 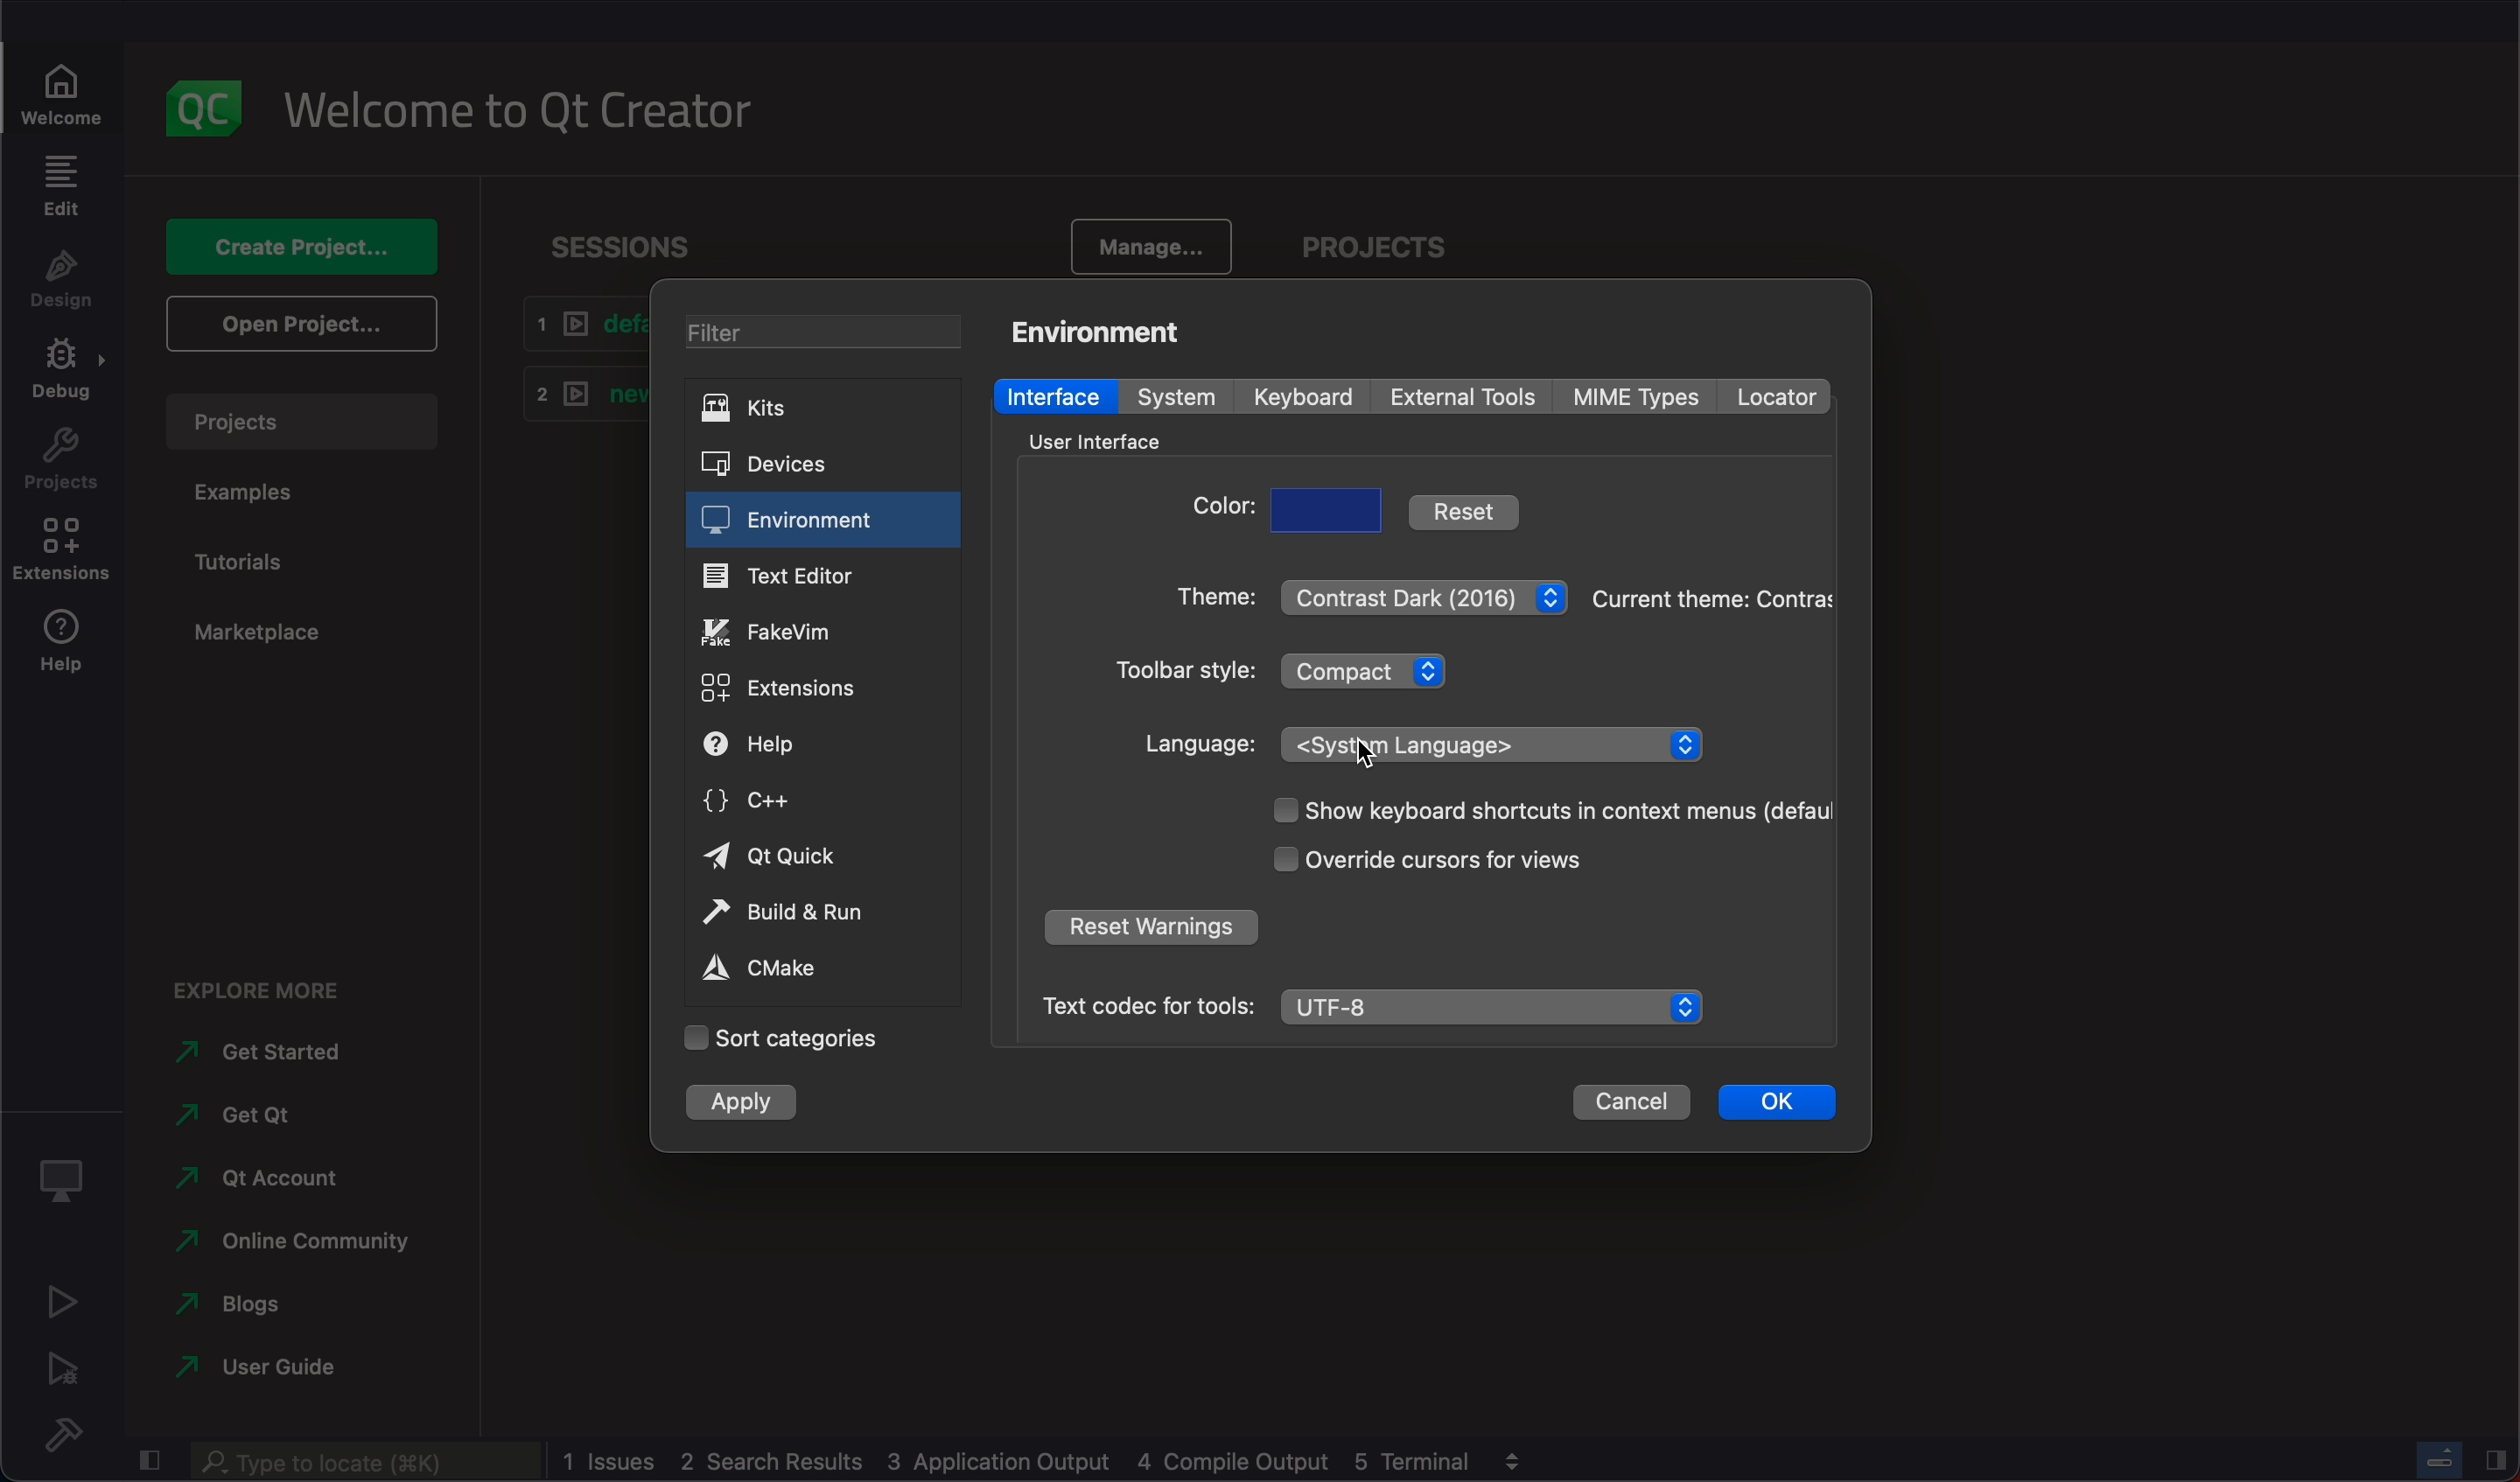 I want to click on build, so click(x=61, y=1434).